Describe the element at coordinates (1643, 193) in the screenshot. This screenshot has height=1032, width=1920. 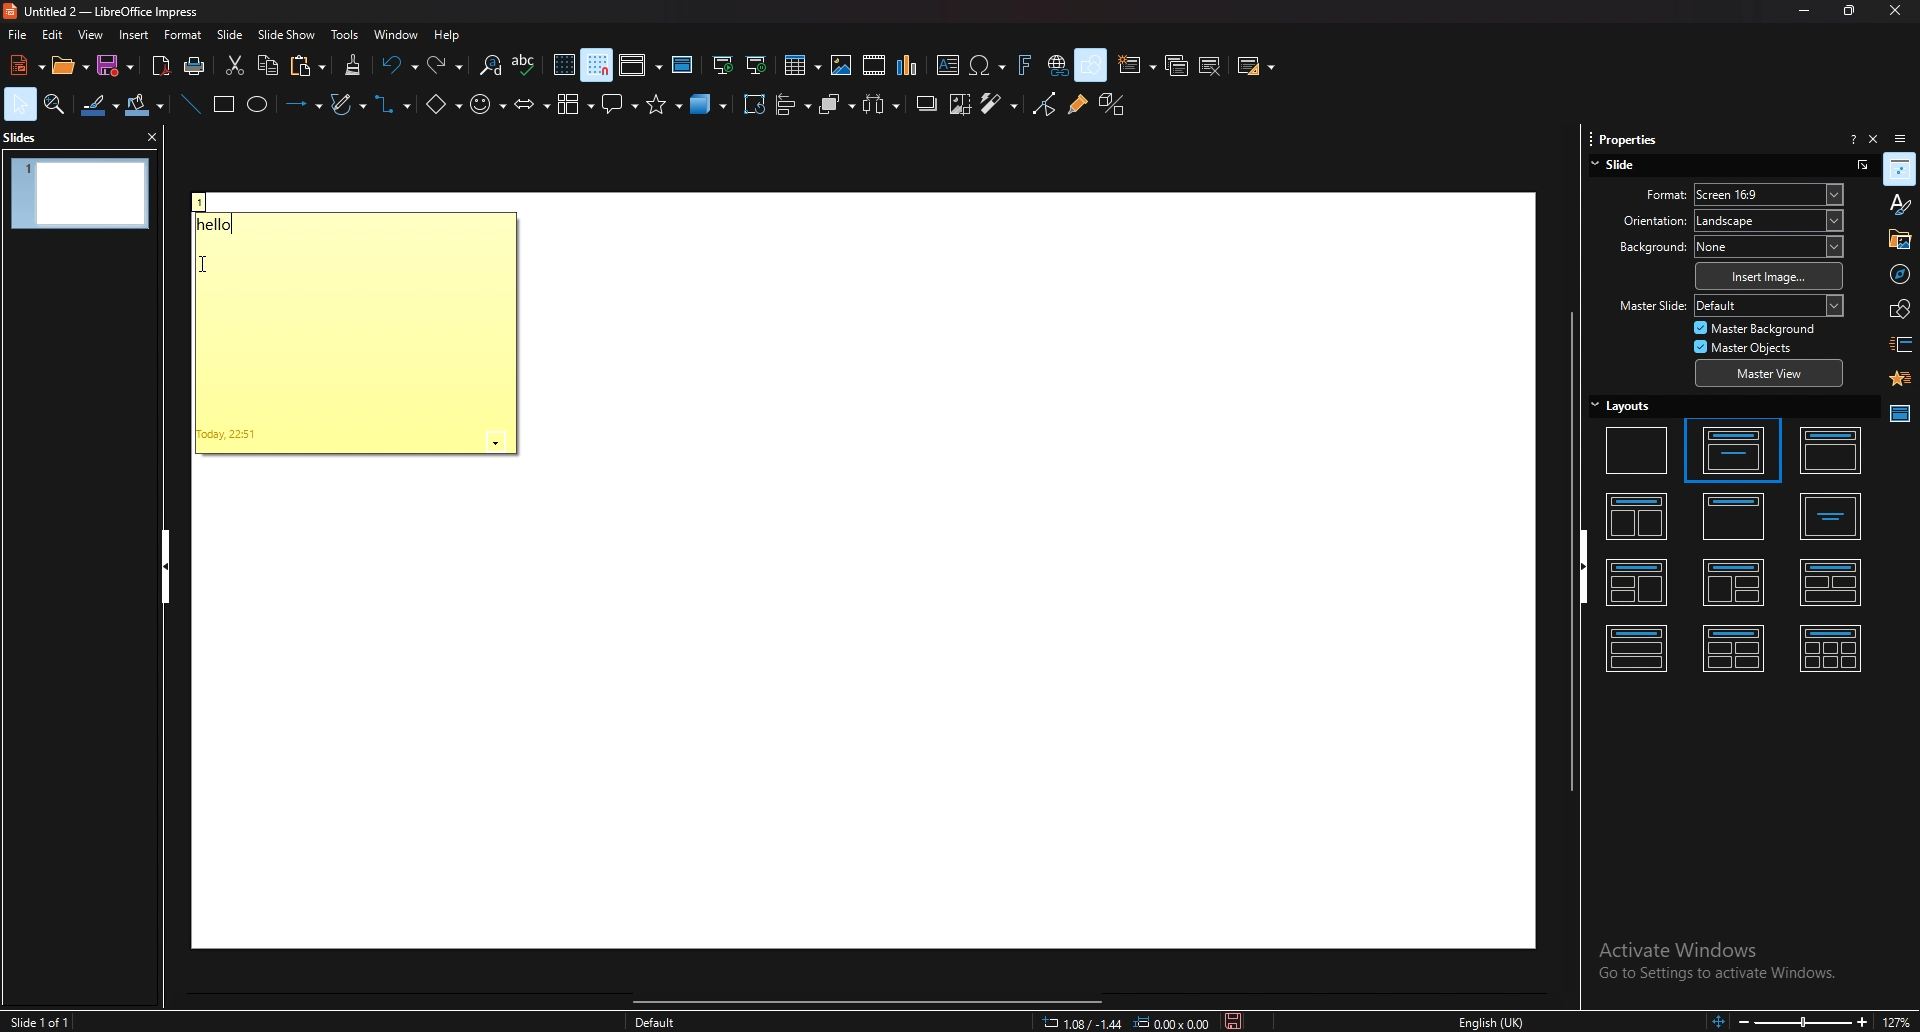
I see `format` at that location.